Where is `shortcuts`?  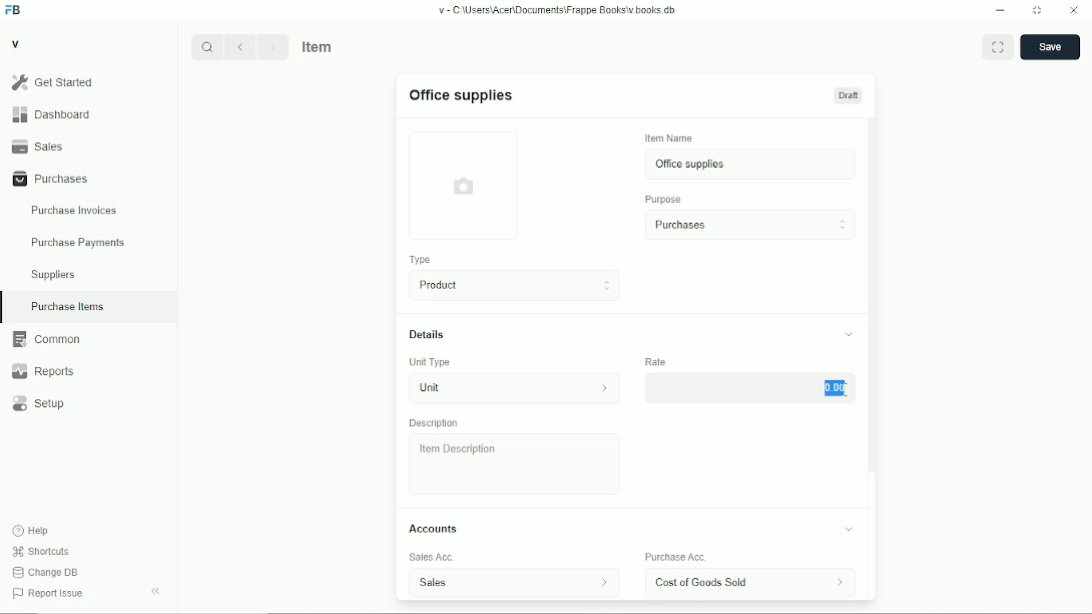
shortcuts is located at coordinates (41, 552).